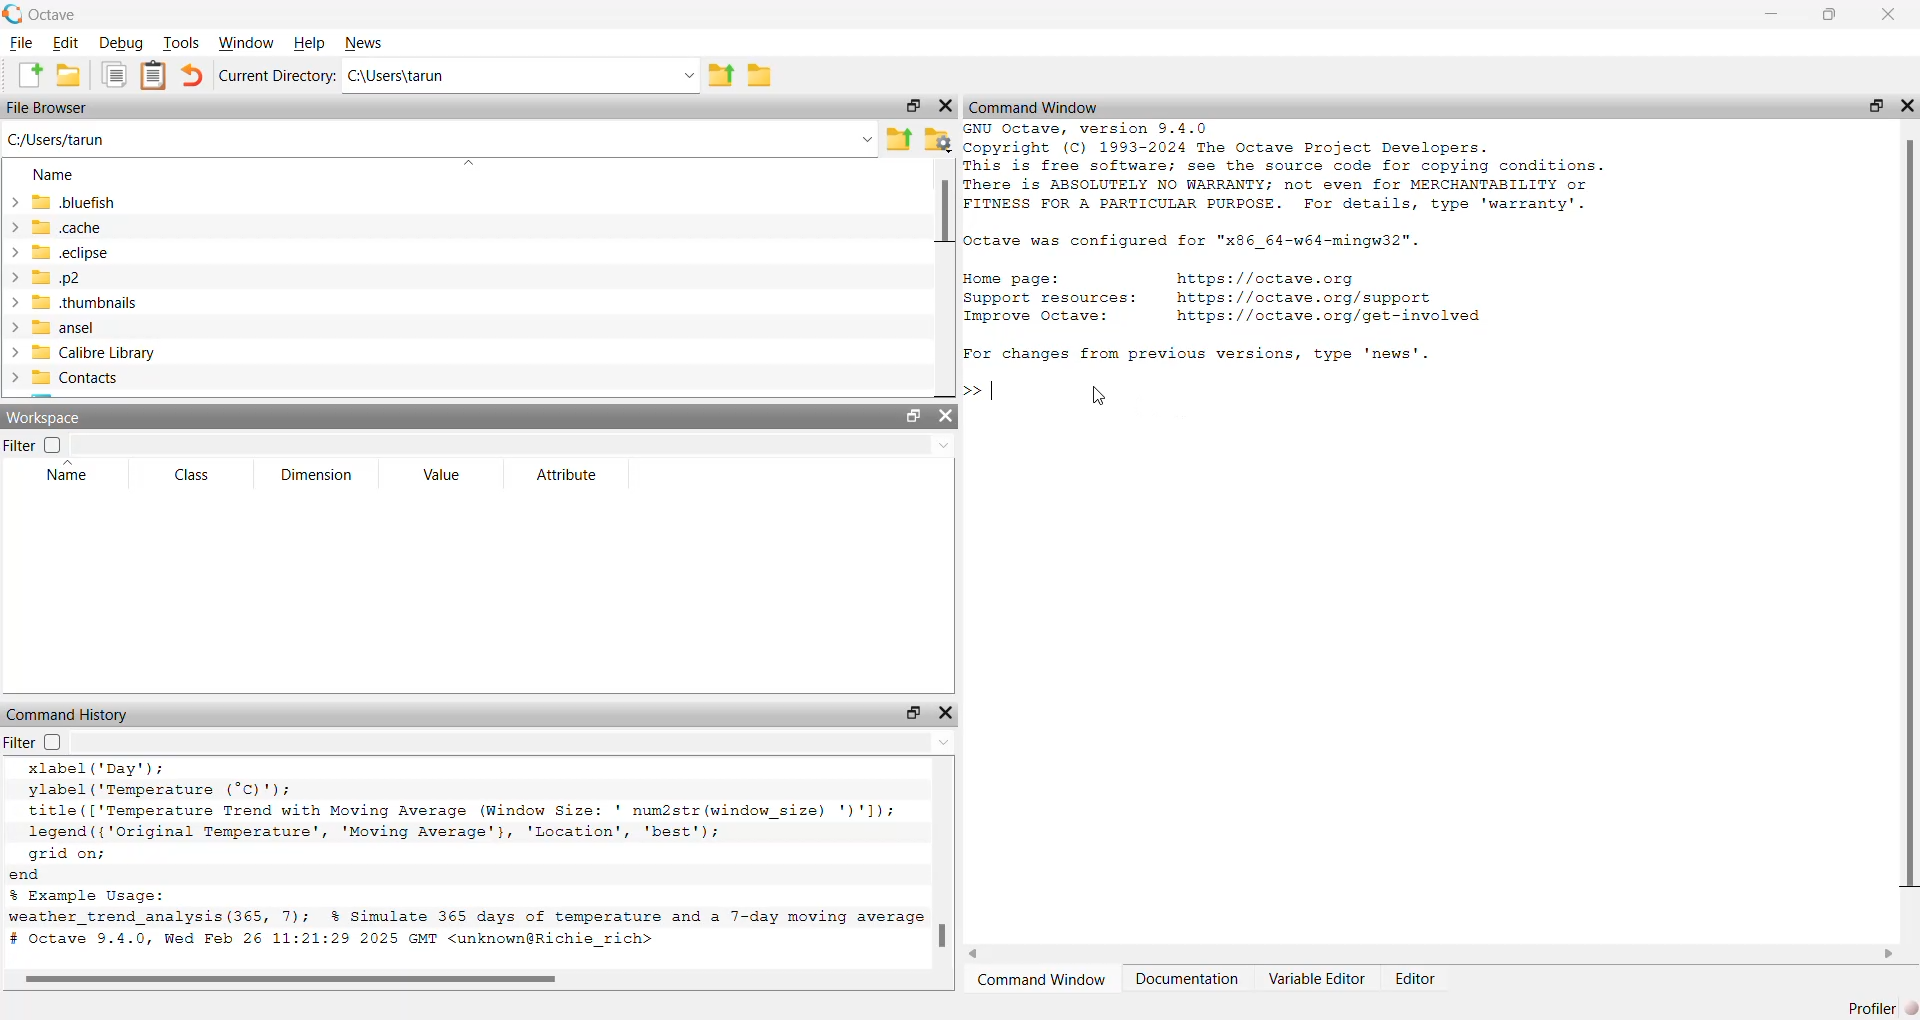 The image size is (1920, 1020). I want to click on News, so click(370, 43).